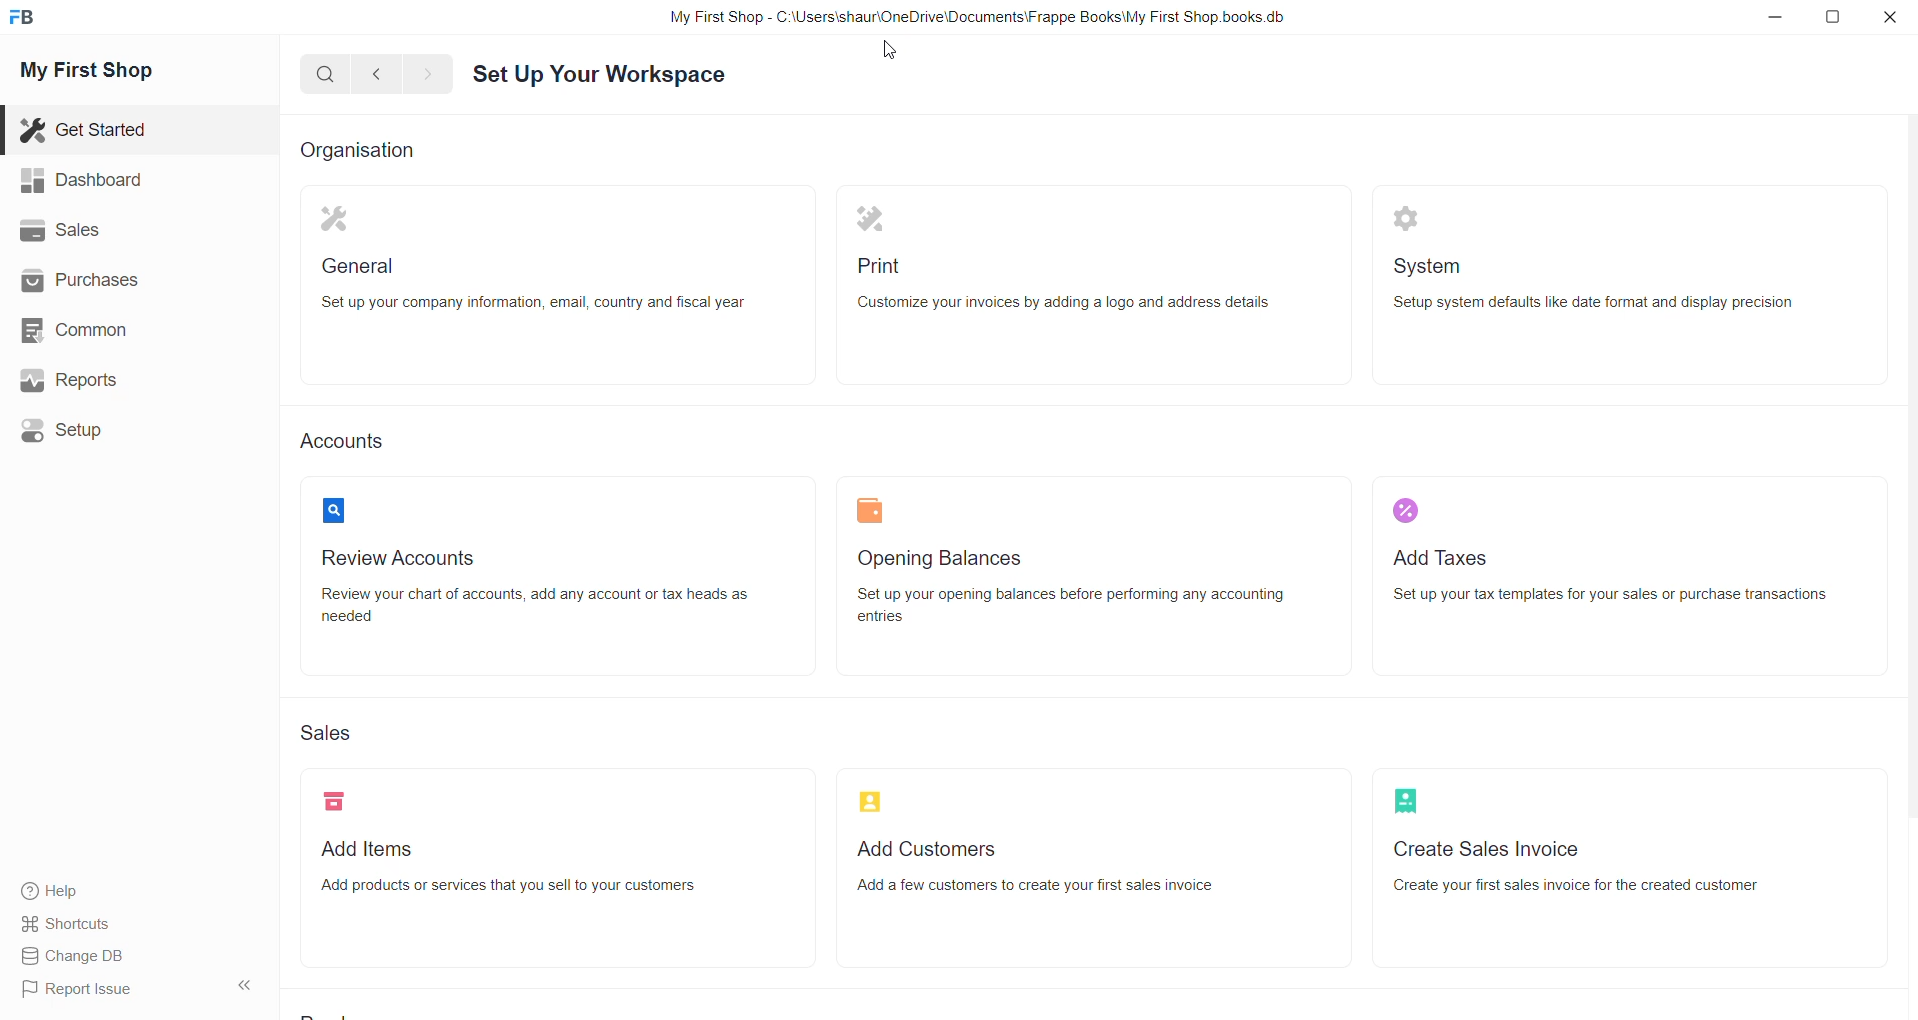  I want to click on minimize, so click(1771, 21).